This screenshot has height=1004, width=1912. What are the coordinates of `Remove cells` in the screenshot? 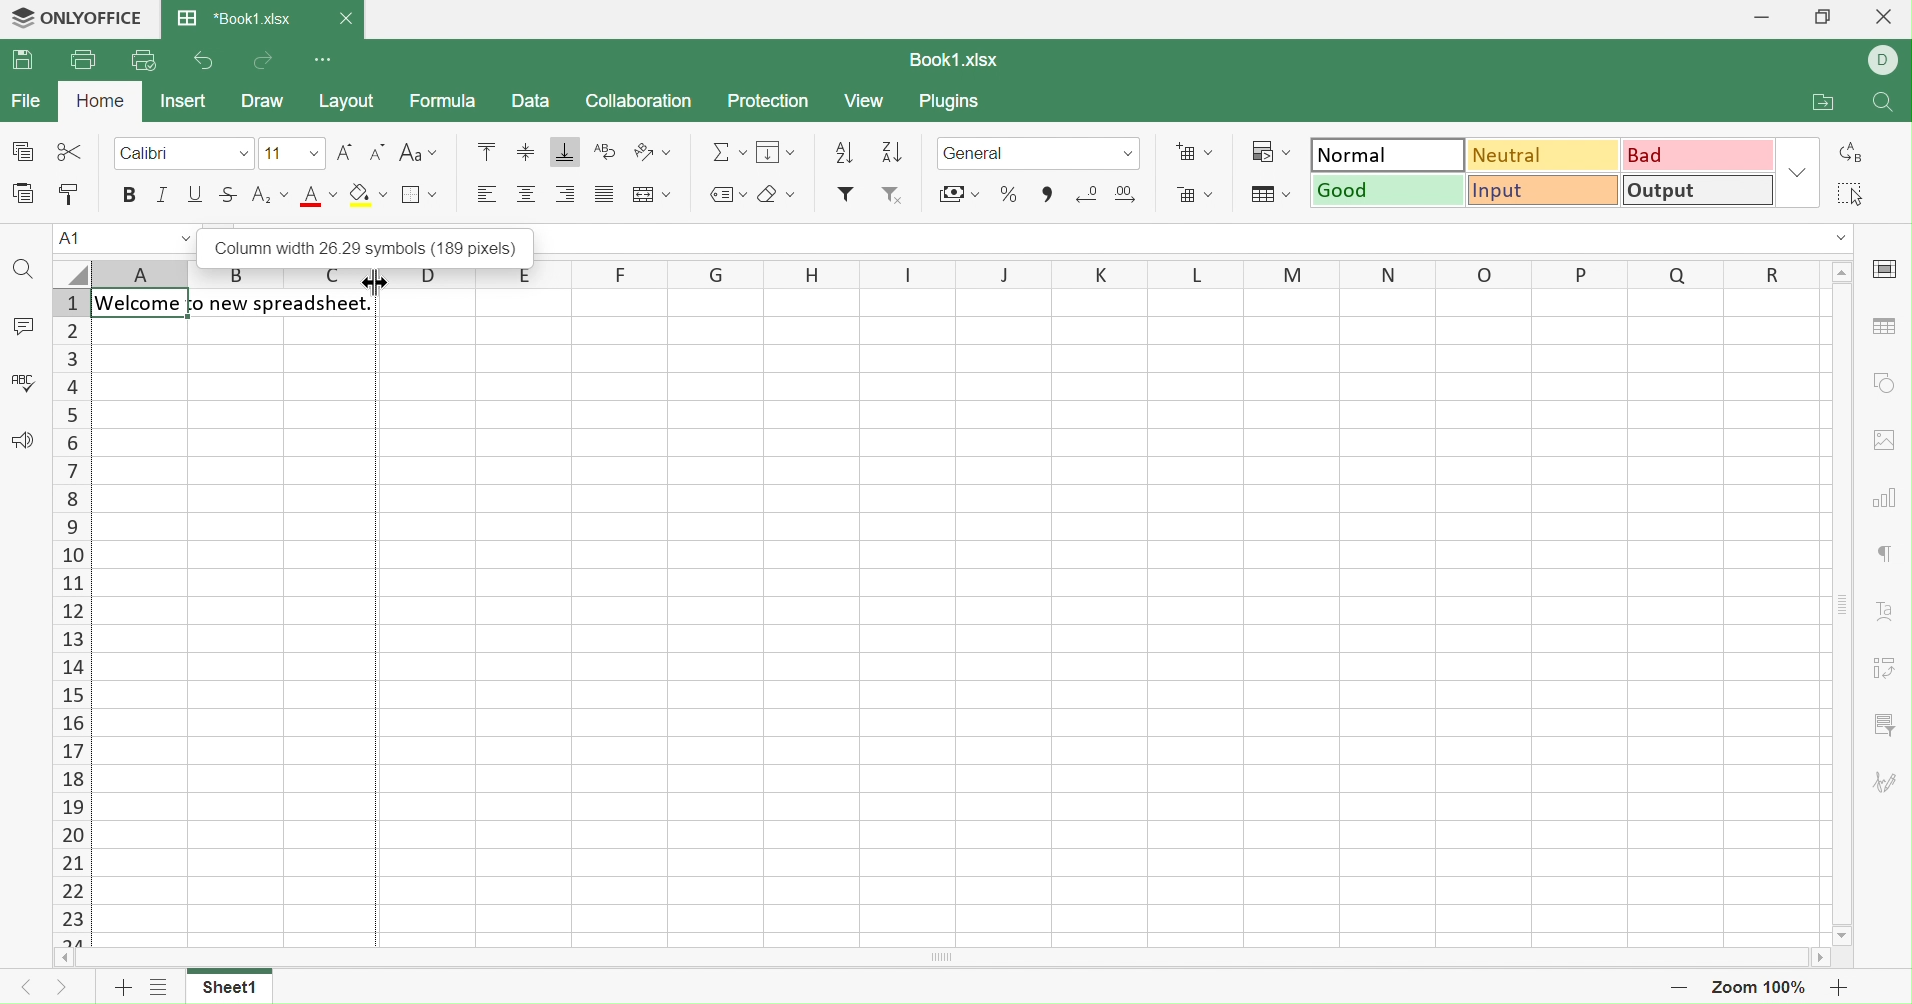 It's located at (1196, 196).